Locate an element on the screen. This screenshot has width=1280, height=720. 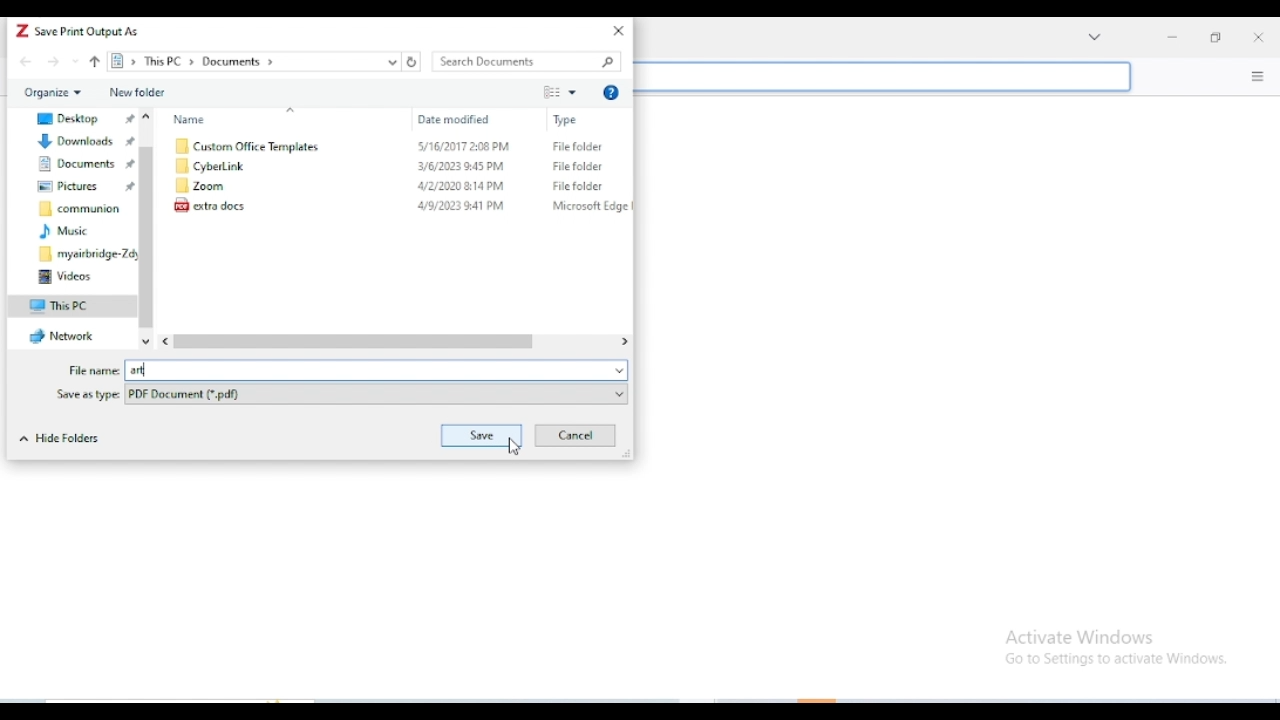
this PC is located at coordinates (63, 304).